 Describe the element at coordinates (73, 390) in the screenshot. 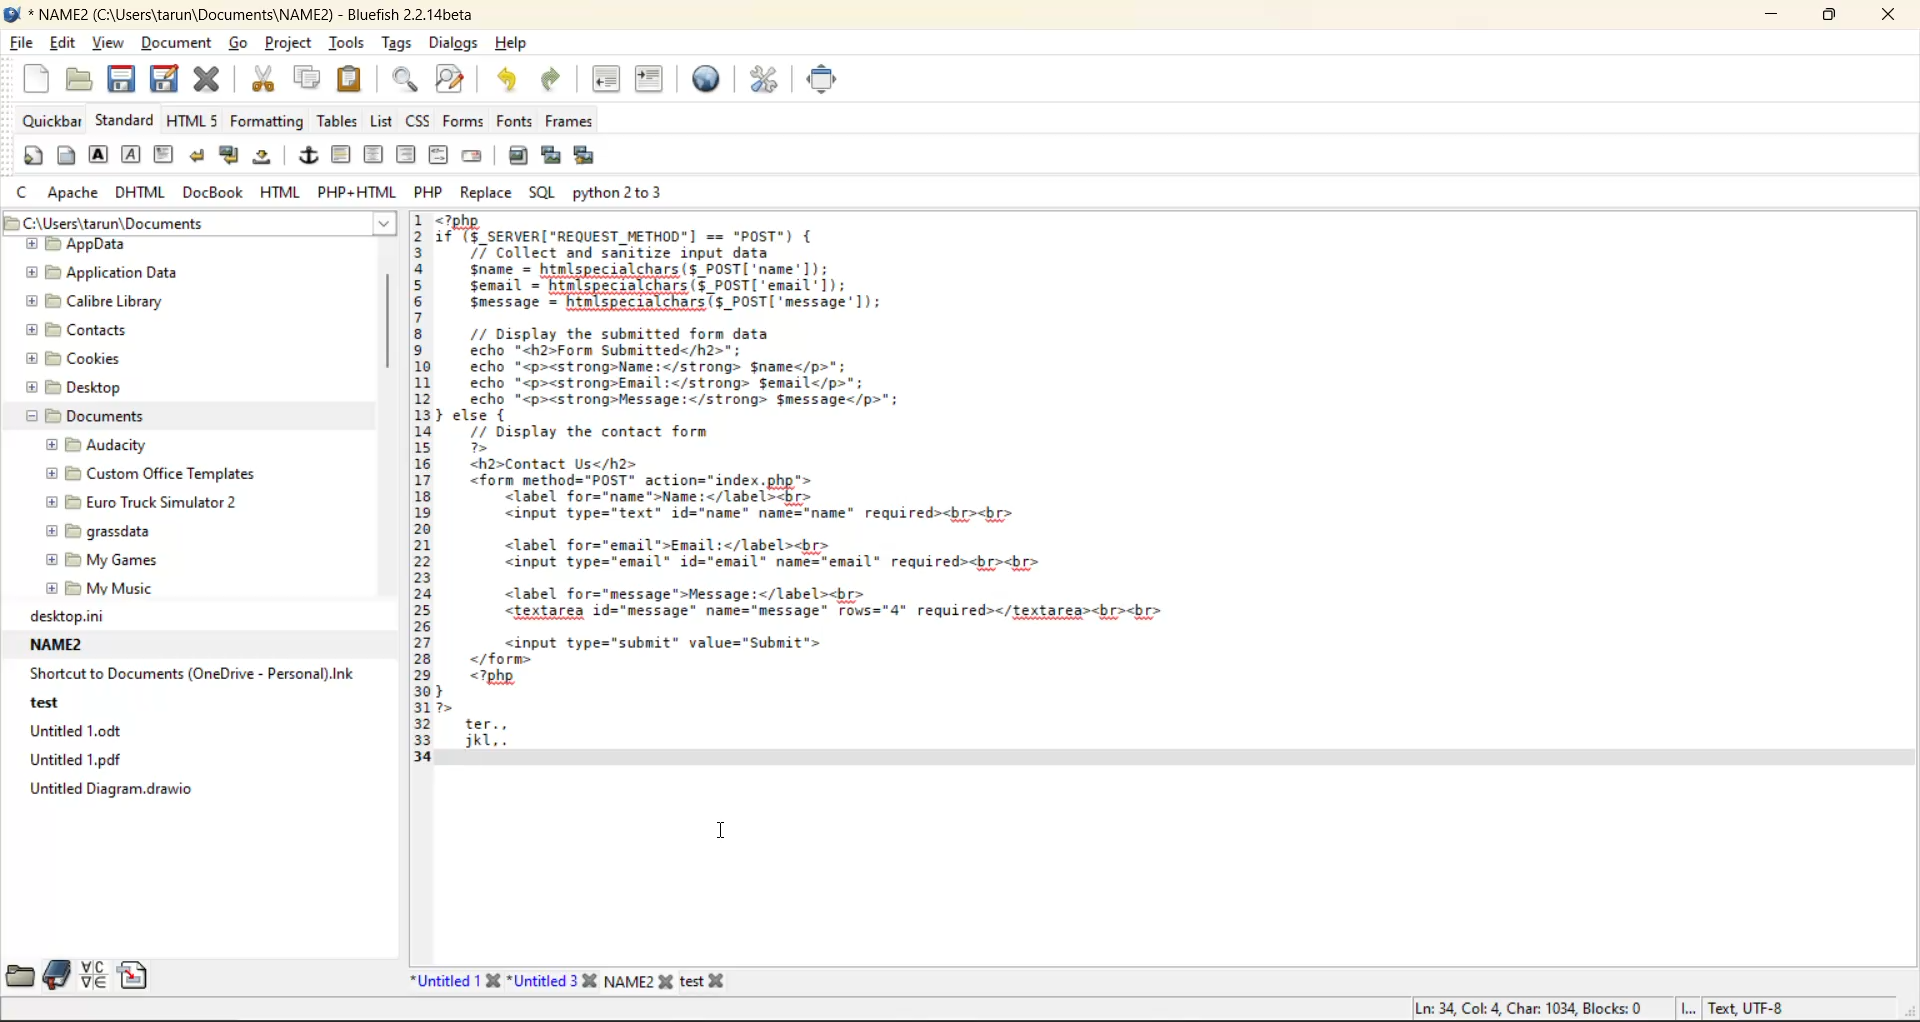

I see `Desktop` at that location.